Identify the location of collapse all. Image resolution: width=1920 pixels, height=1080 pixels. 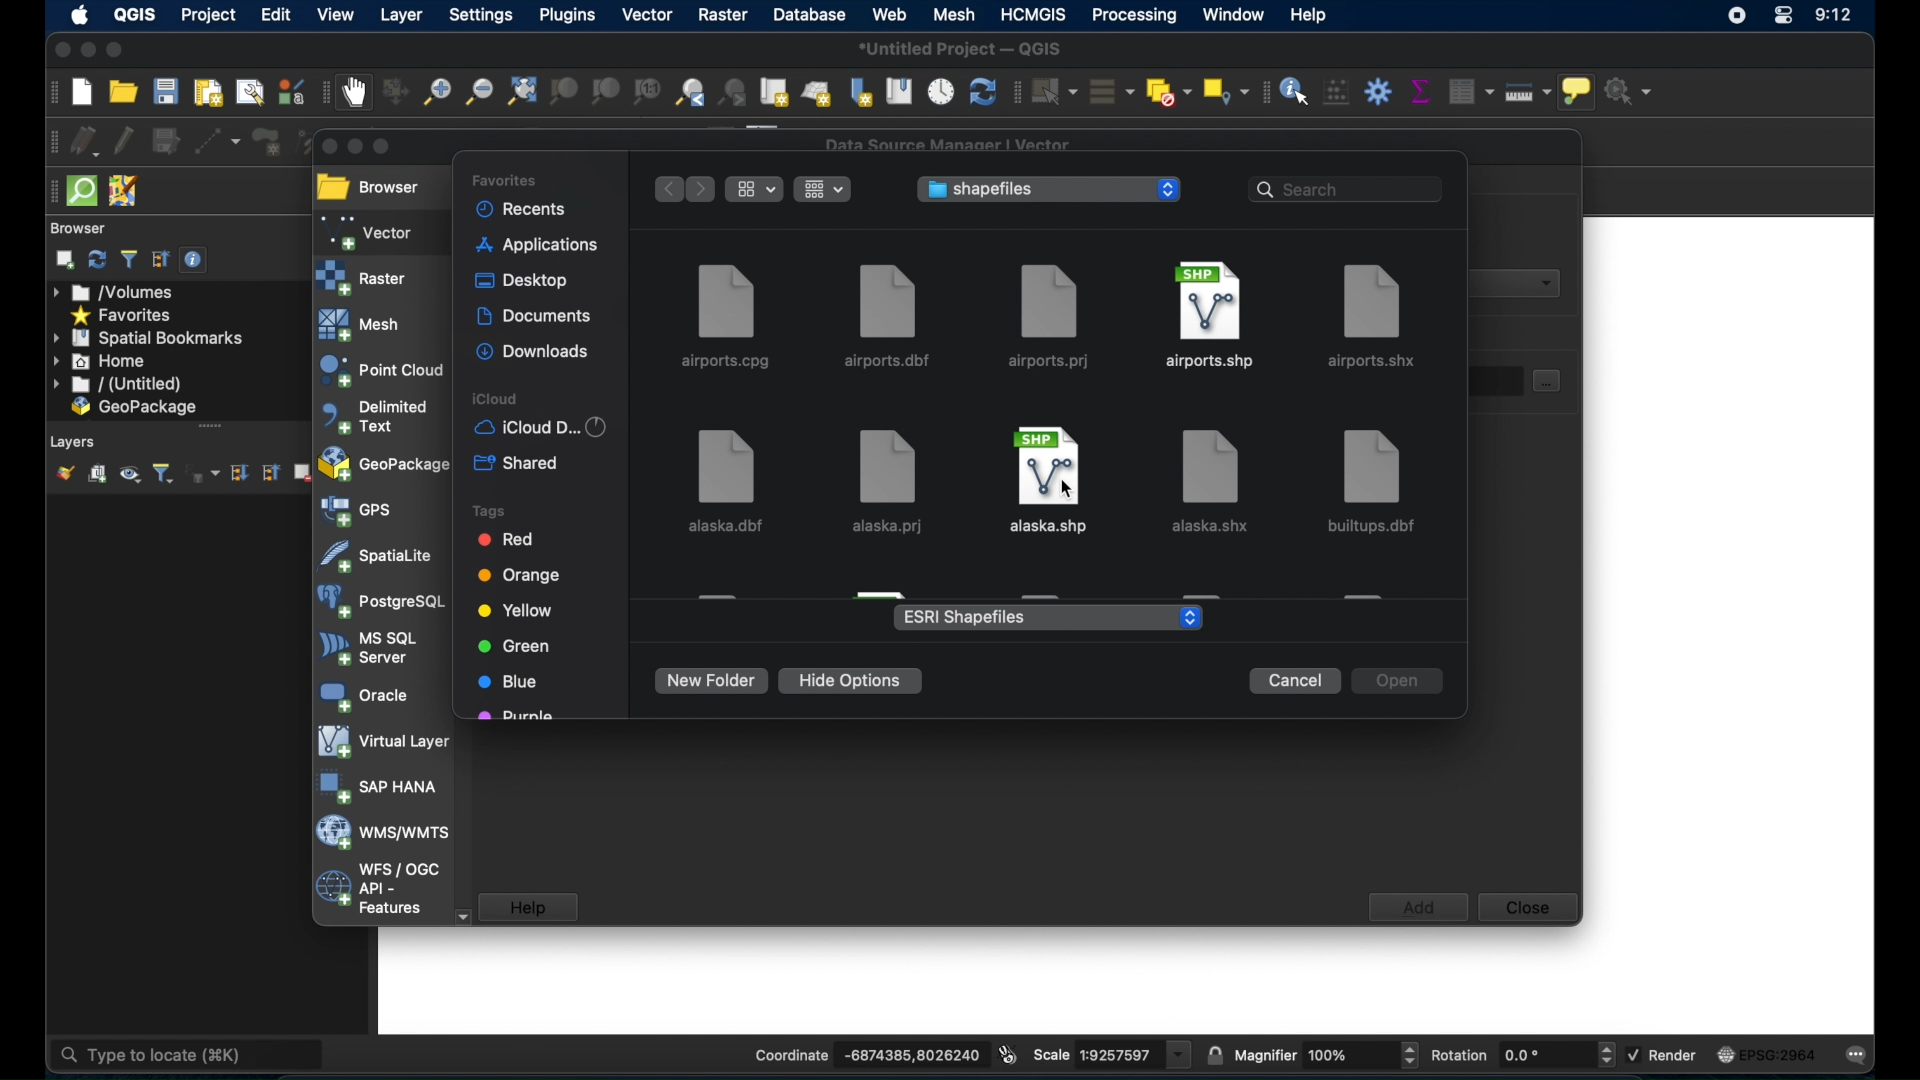
(272, 475).